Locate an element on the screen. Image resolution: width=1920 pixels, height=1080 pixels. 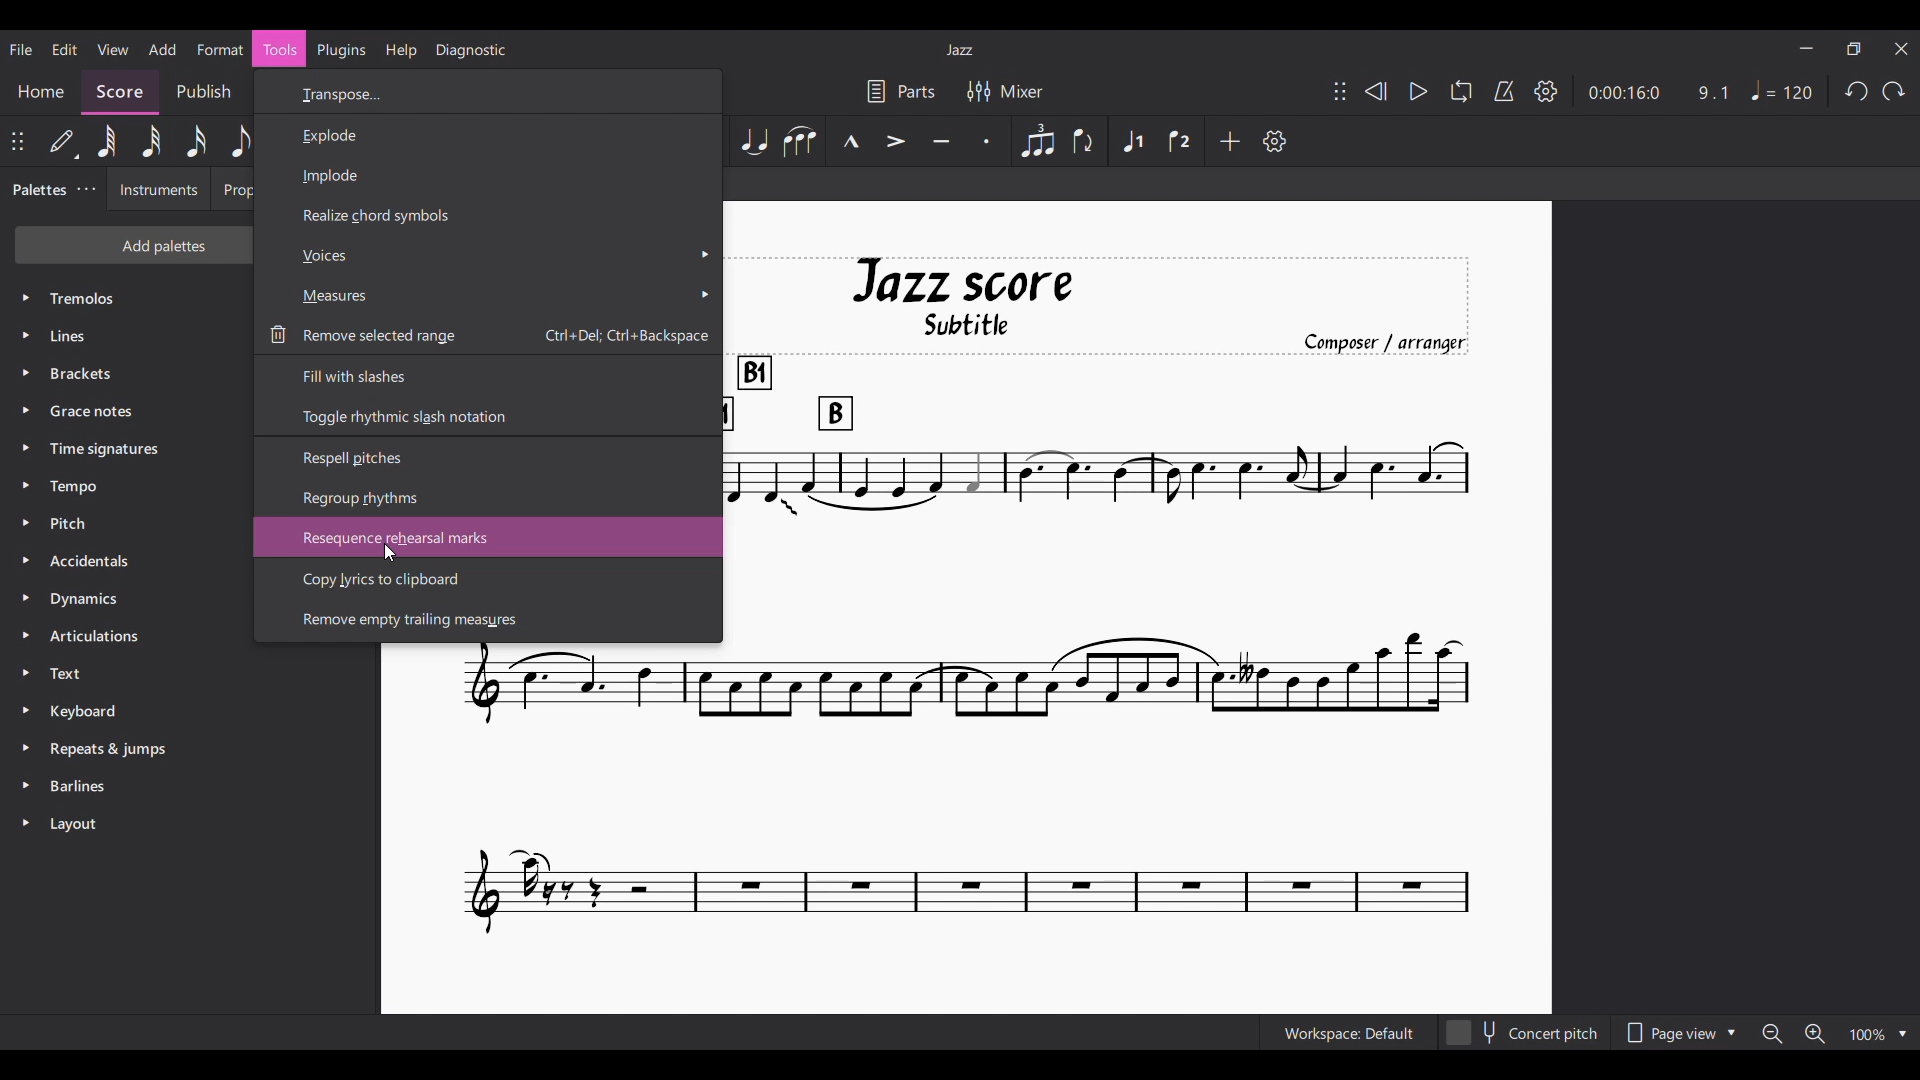
Undo is located at coordinates (1857, 92).